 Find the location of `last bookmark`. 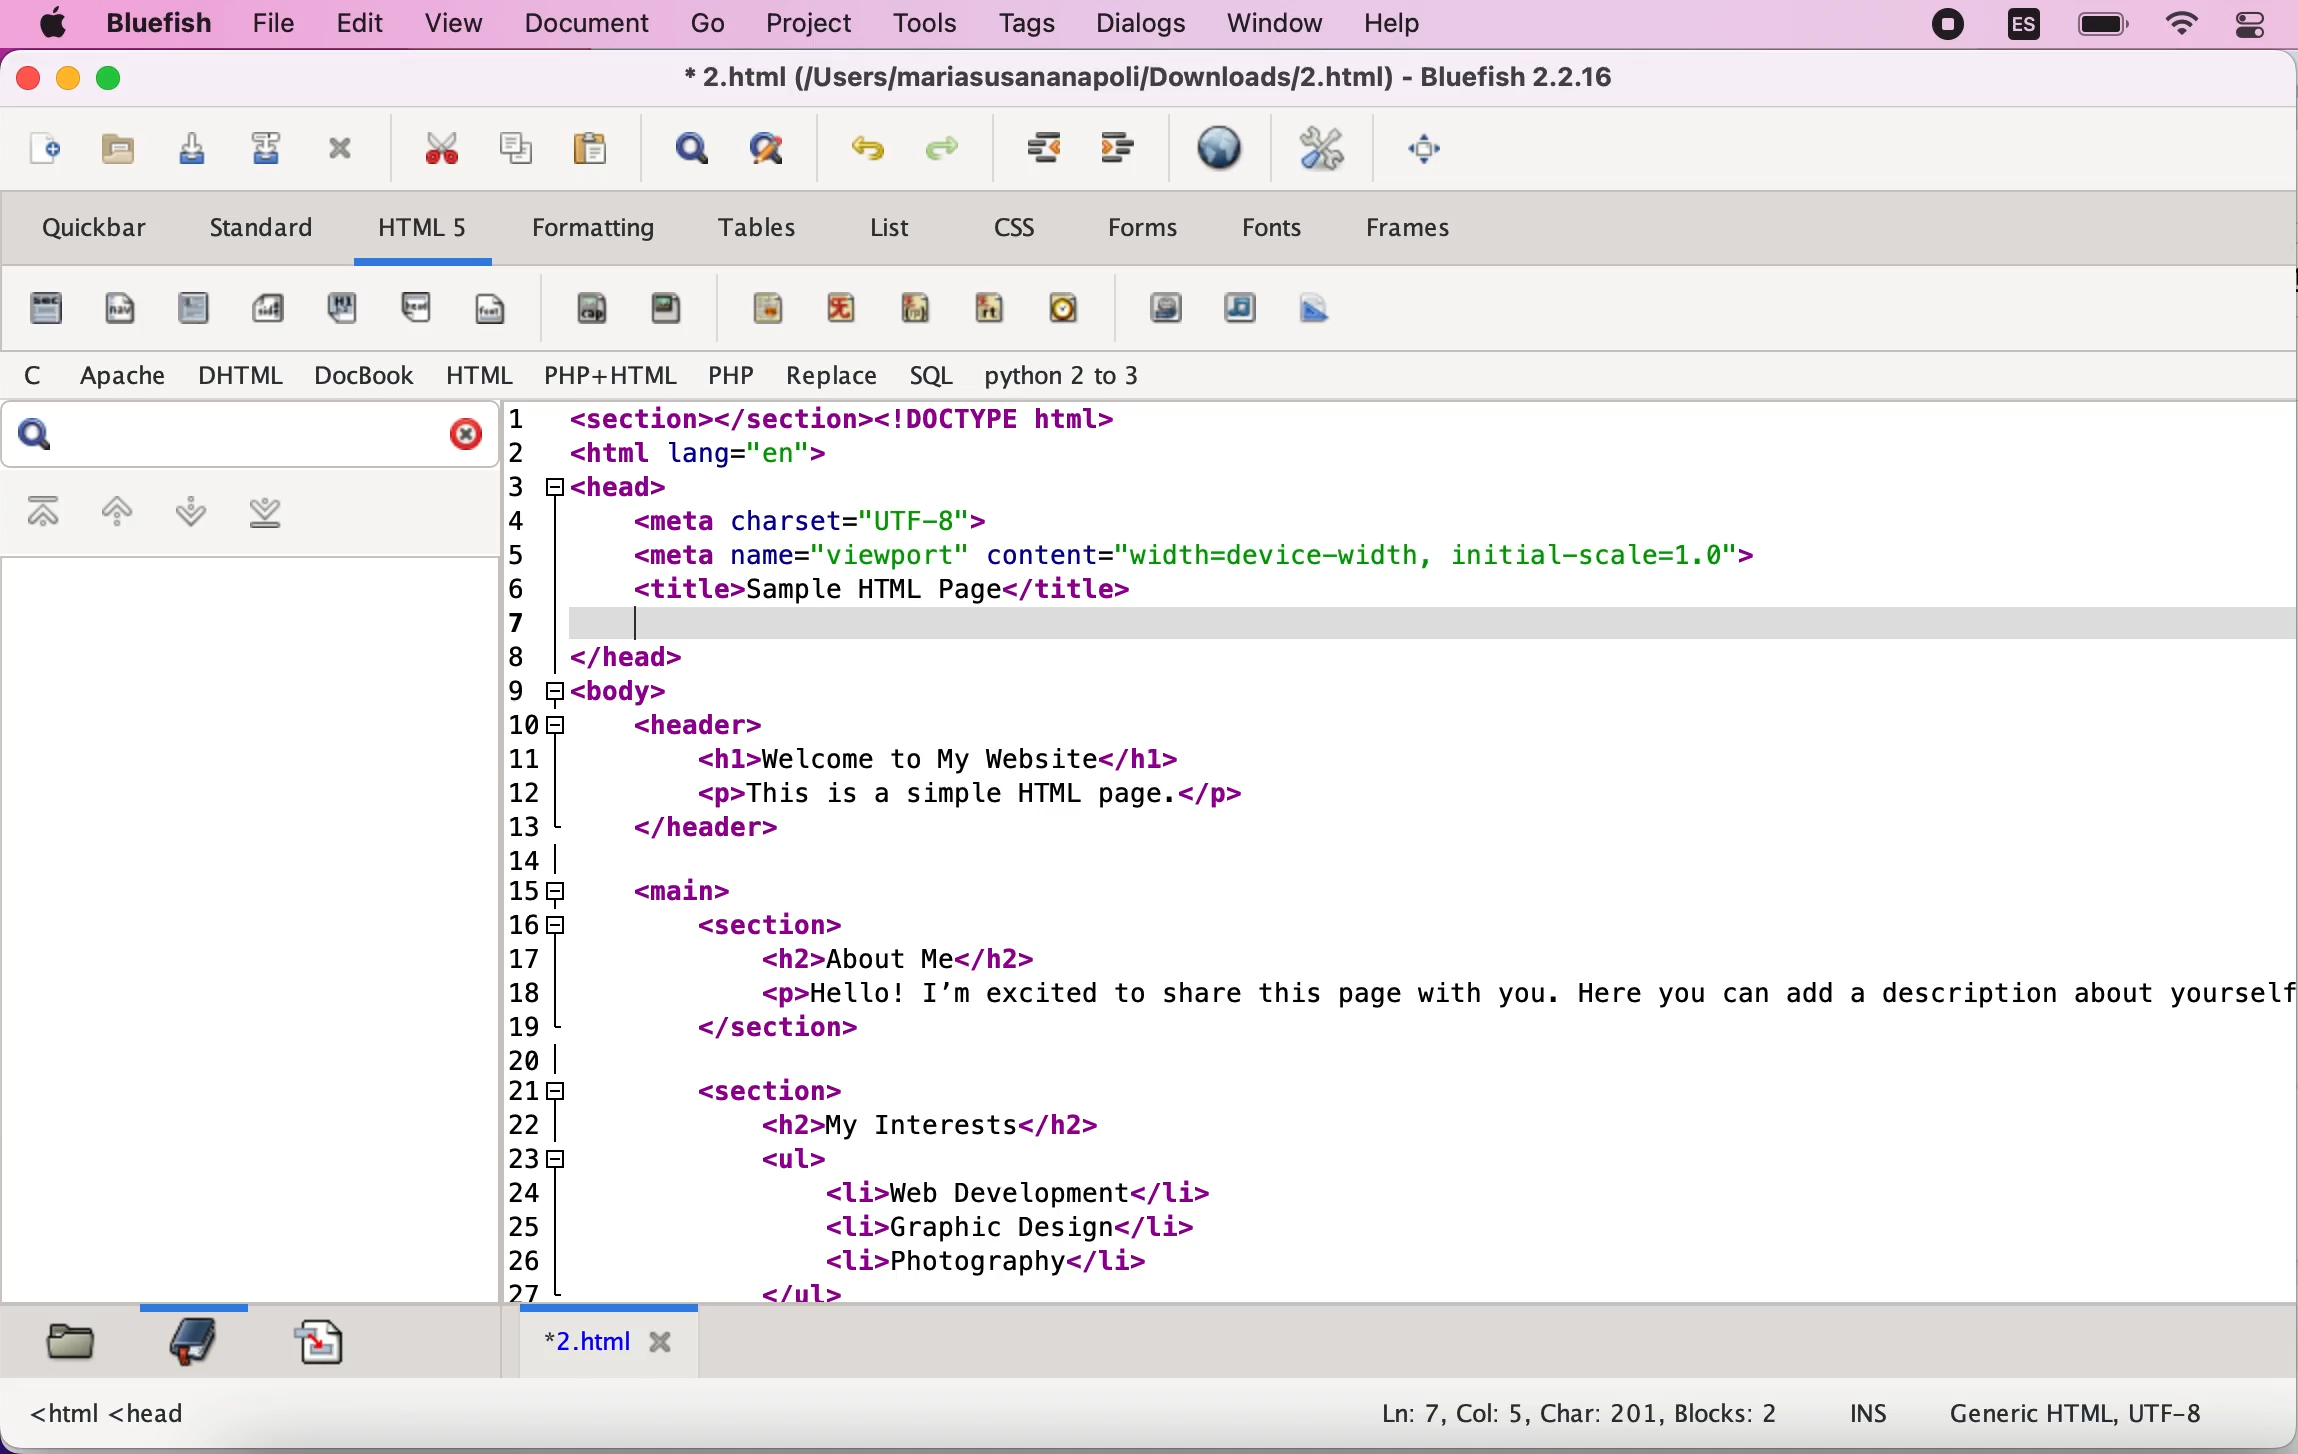

last bookmark is located at coordinates (290, 514).